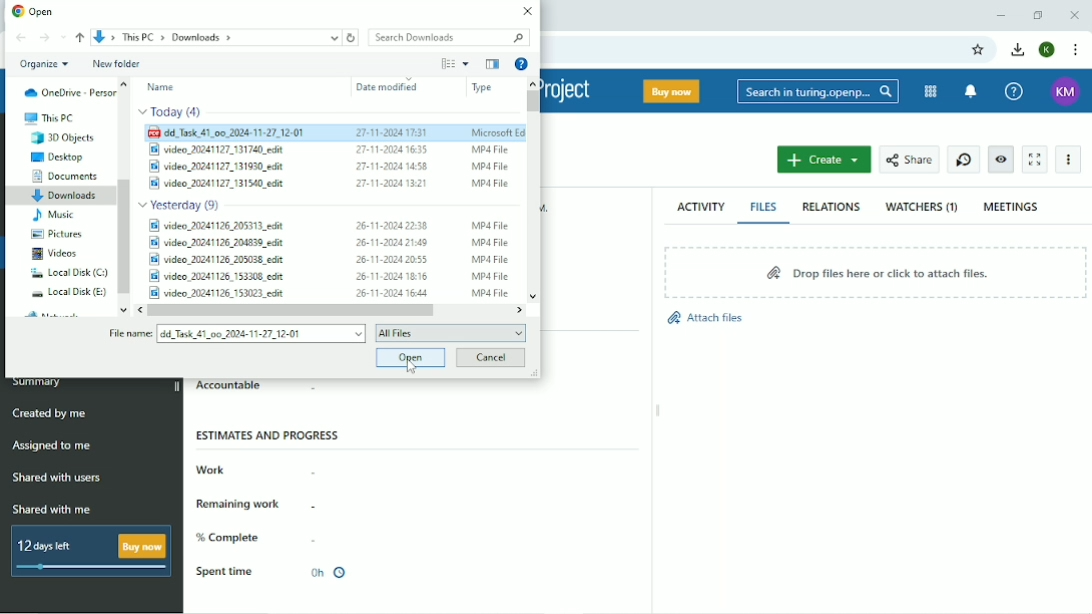 This screenshot has height=614, width=1092. What do you see at coordinates (330, 391) in the screenshot?
I see `-` at bounding box center [330, 391].